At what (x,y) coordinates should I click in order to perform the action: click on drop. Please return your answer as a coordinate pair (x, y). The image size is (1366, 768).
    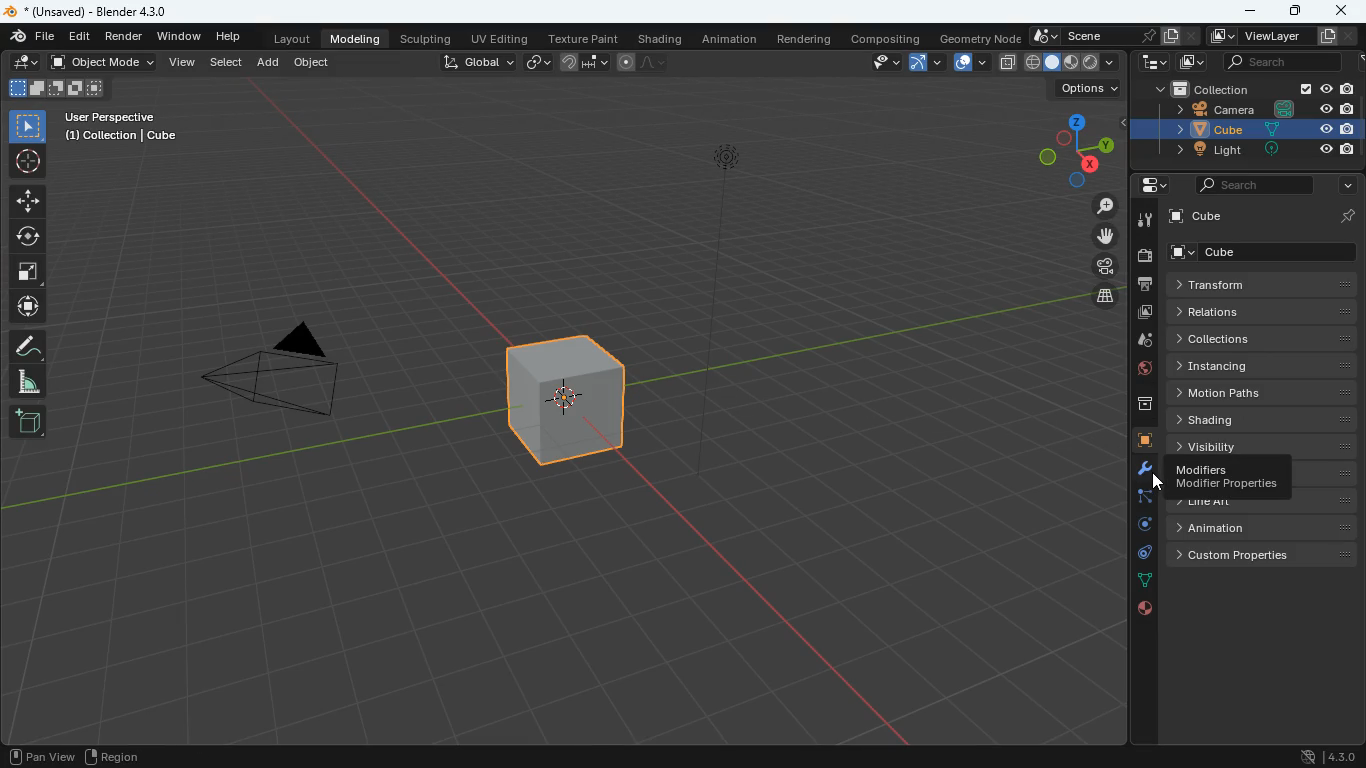
    Looking at the image, I should click on (1137, 345).